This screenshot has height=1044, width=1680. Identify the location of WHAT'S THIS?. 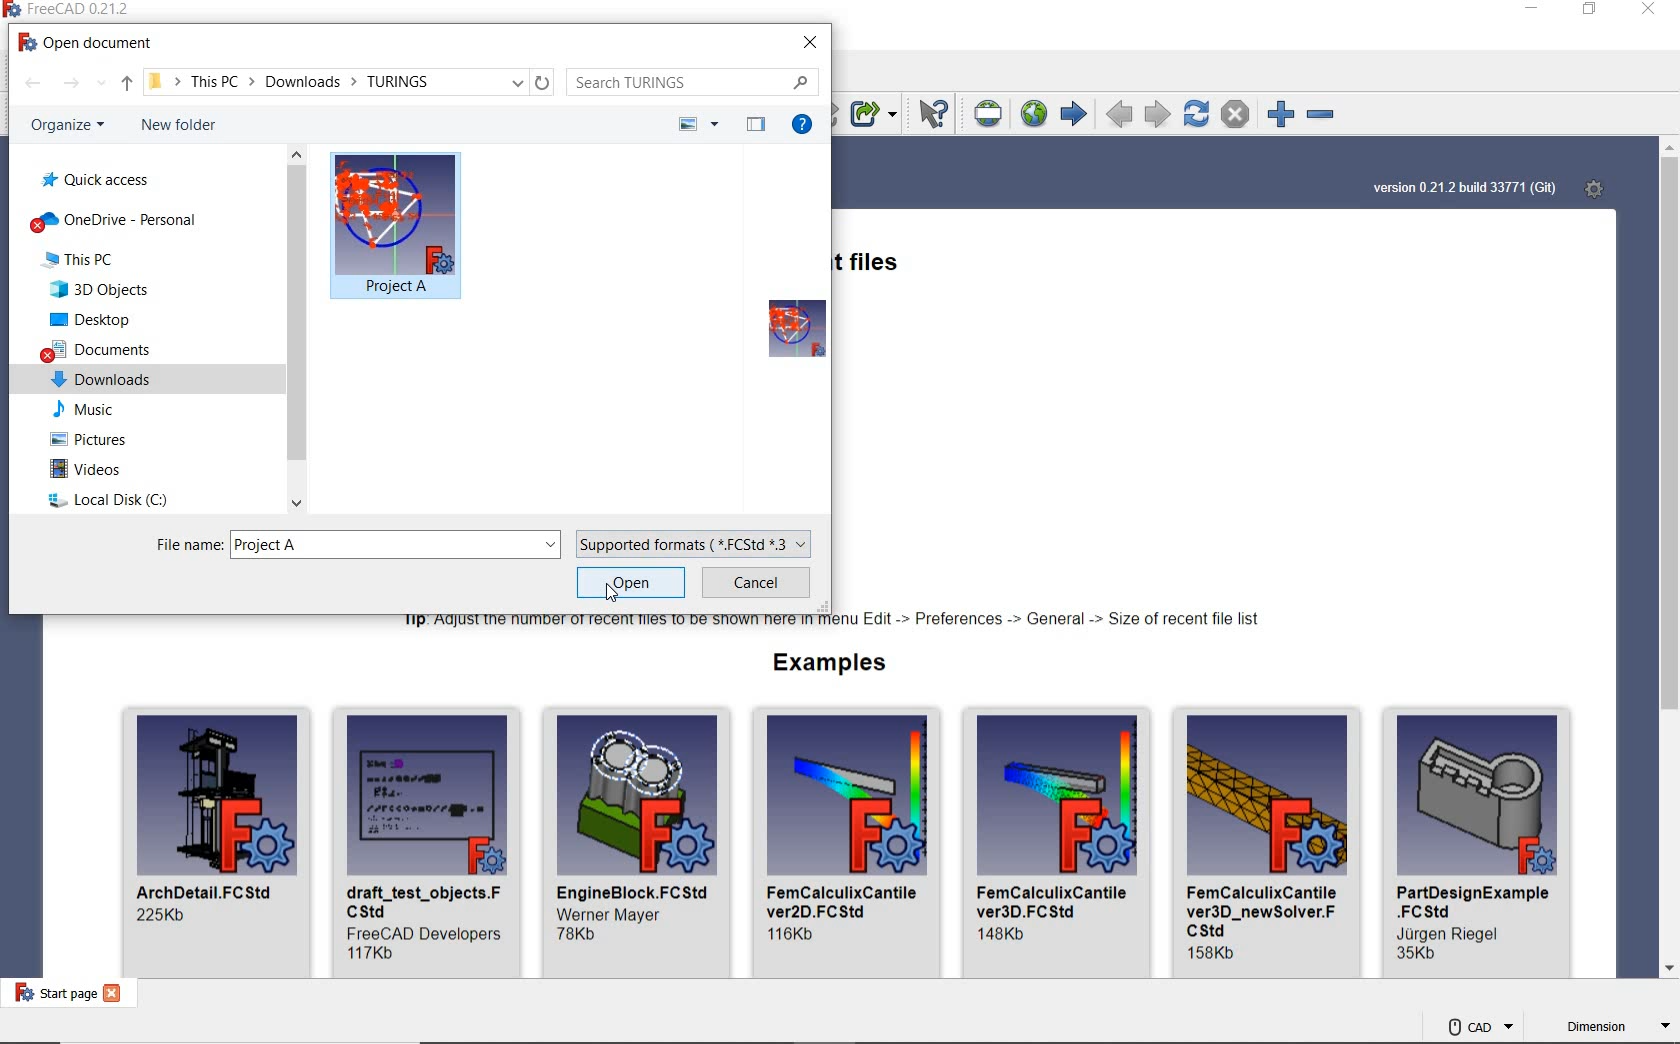
(935, 116).